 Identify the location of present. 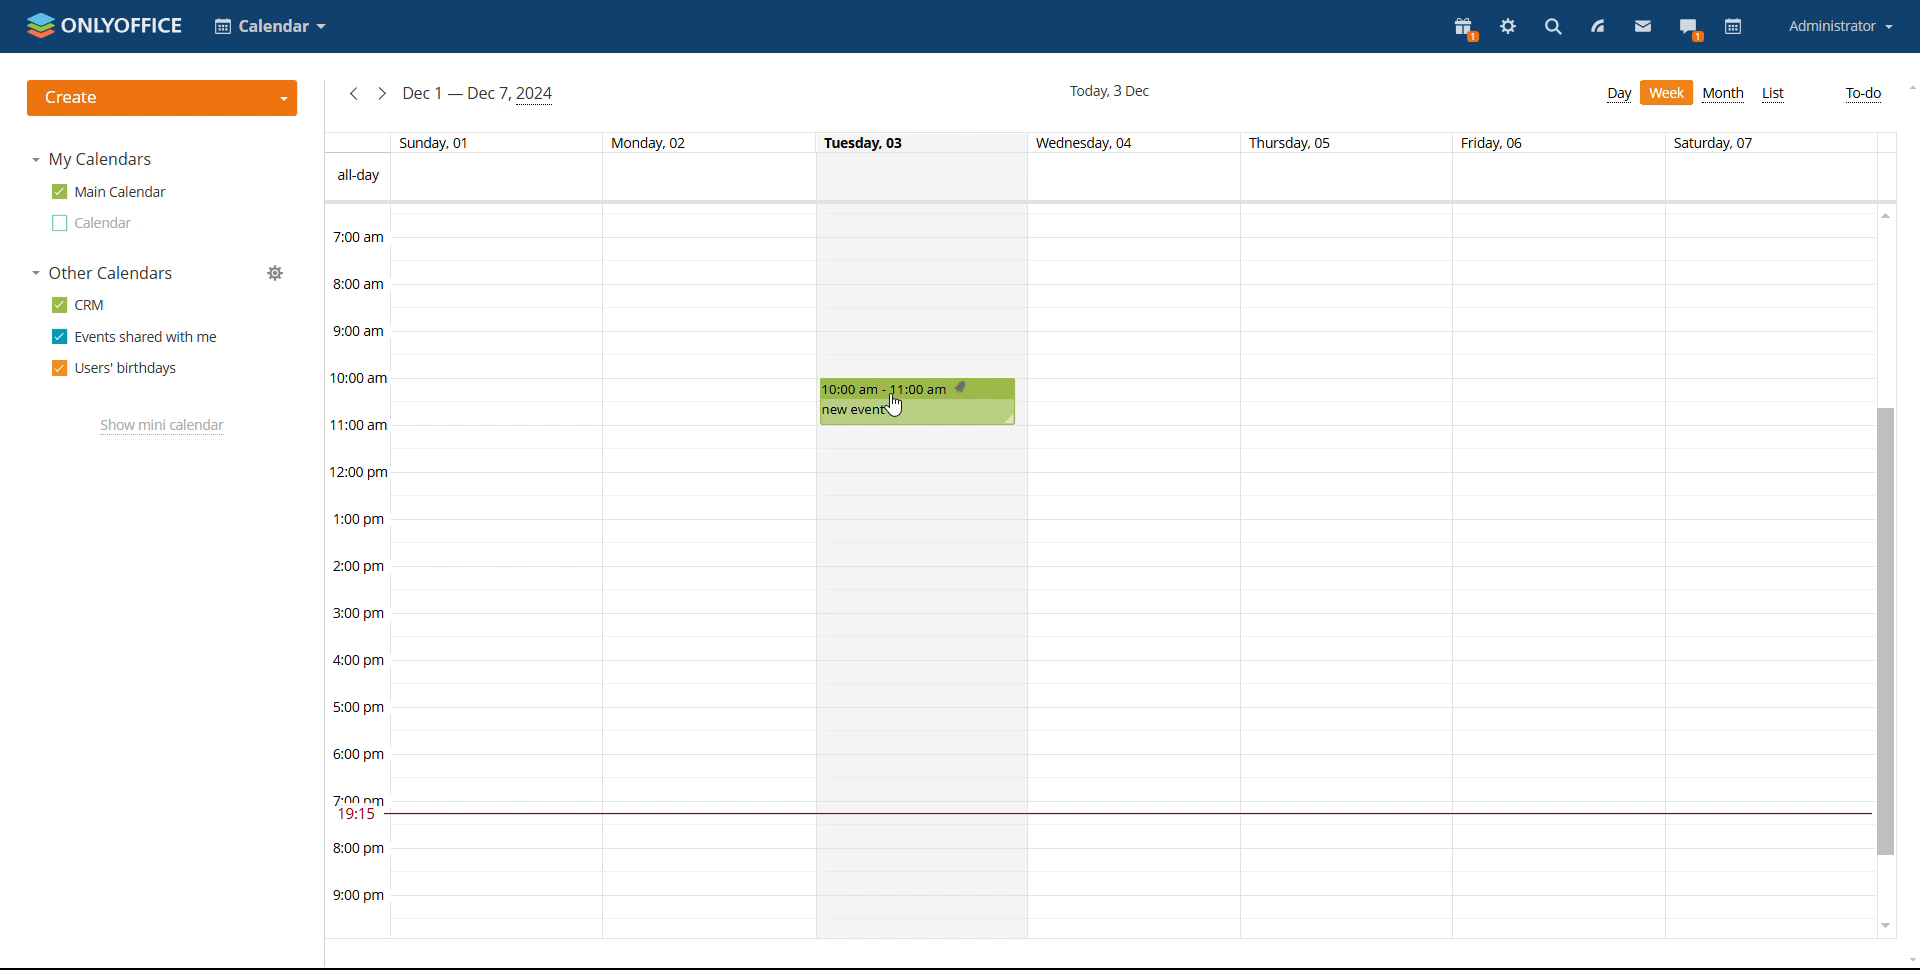
(1466, 28).